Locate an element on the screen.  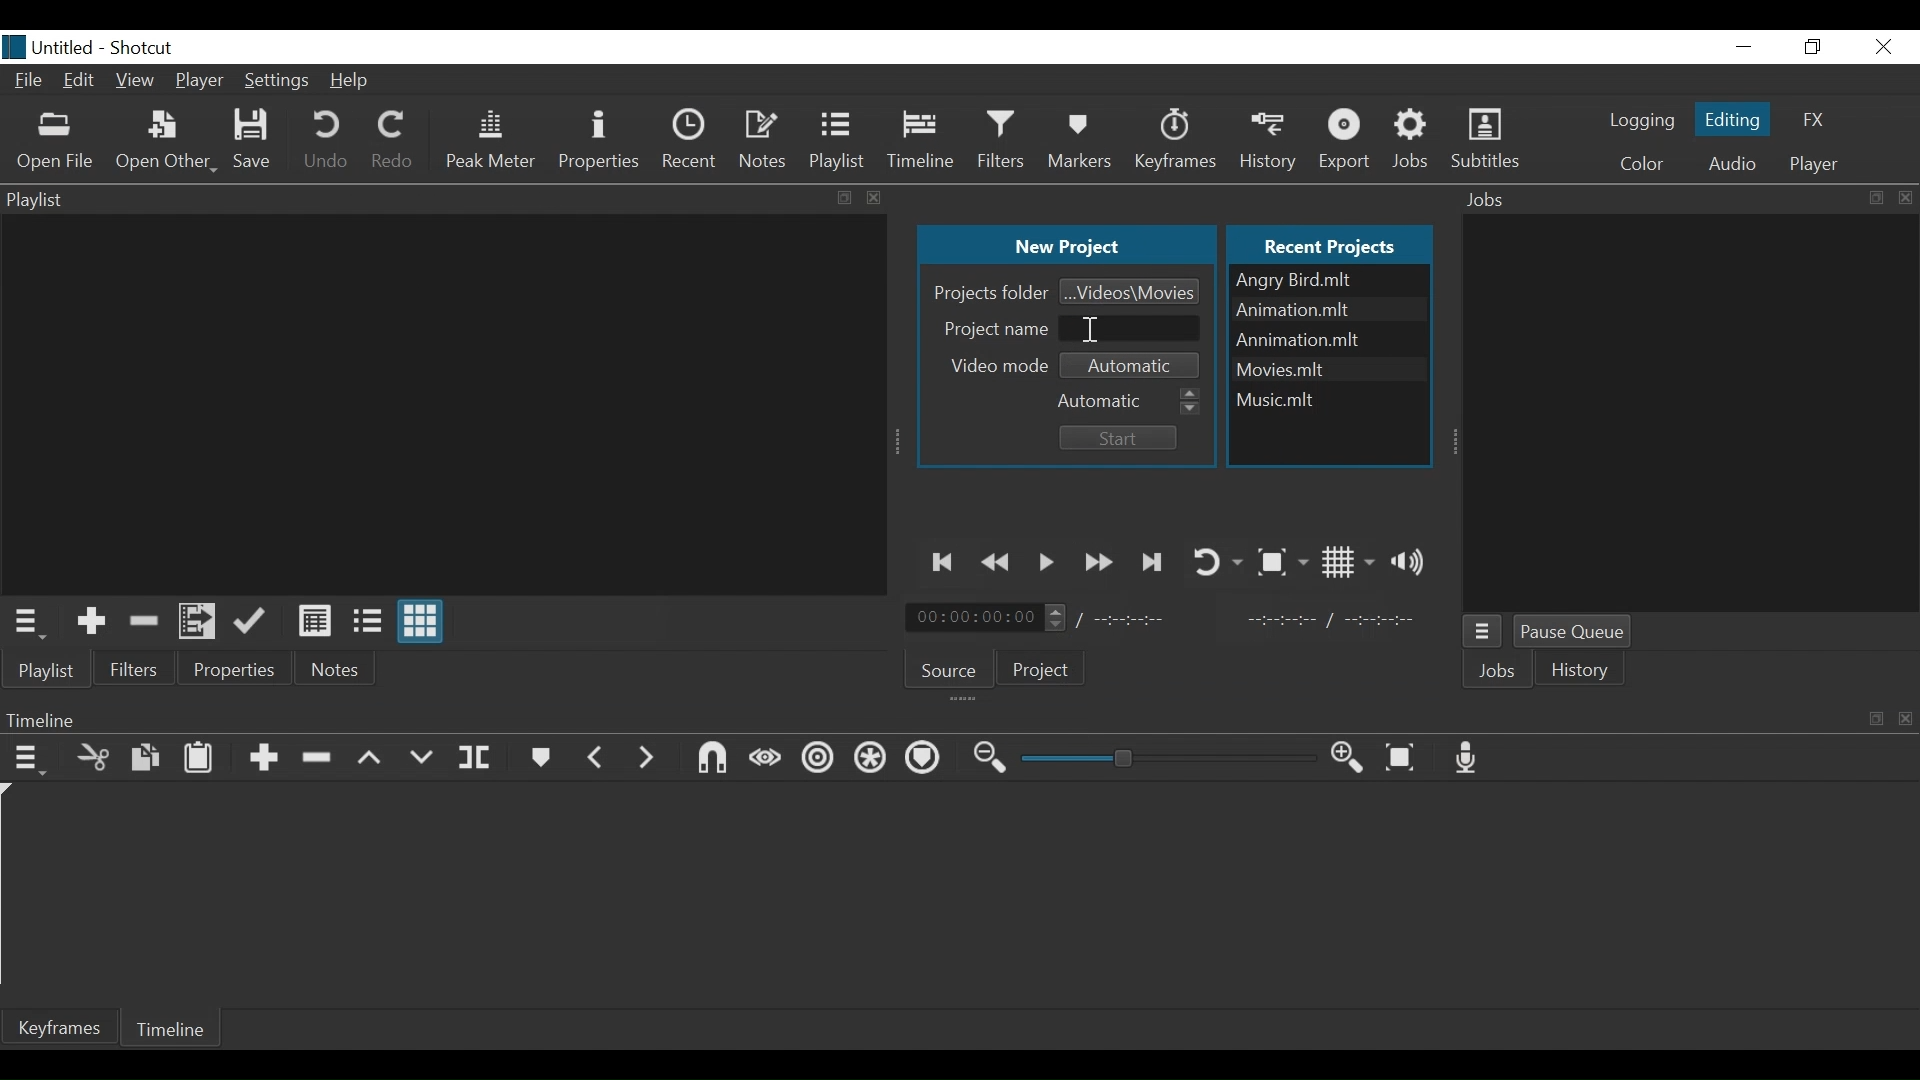
Color is located at coordinates (1642, 163).